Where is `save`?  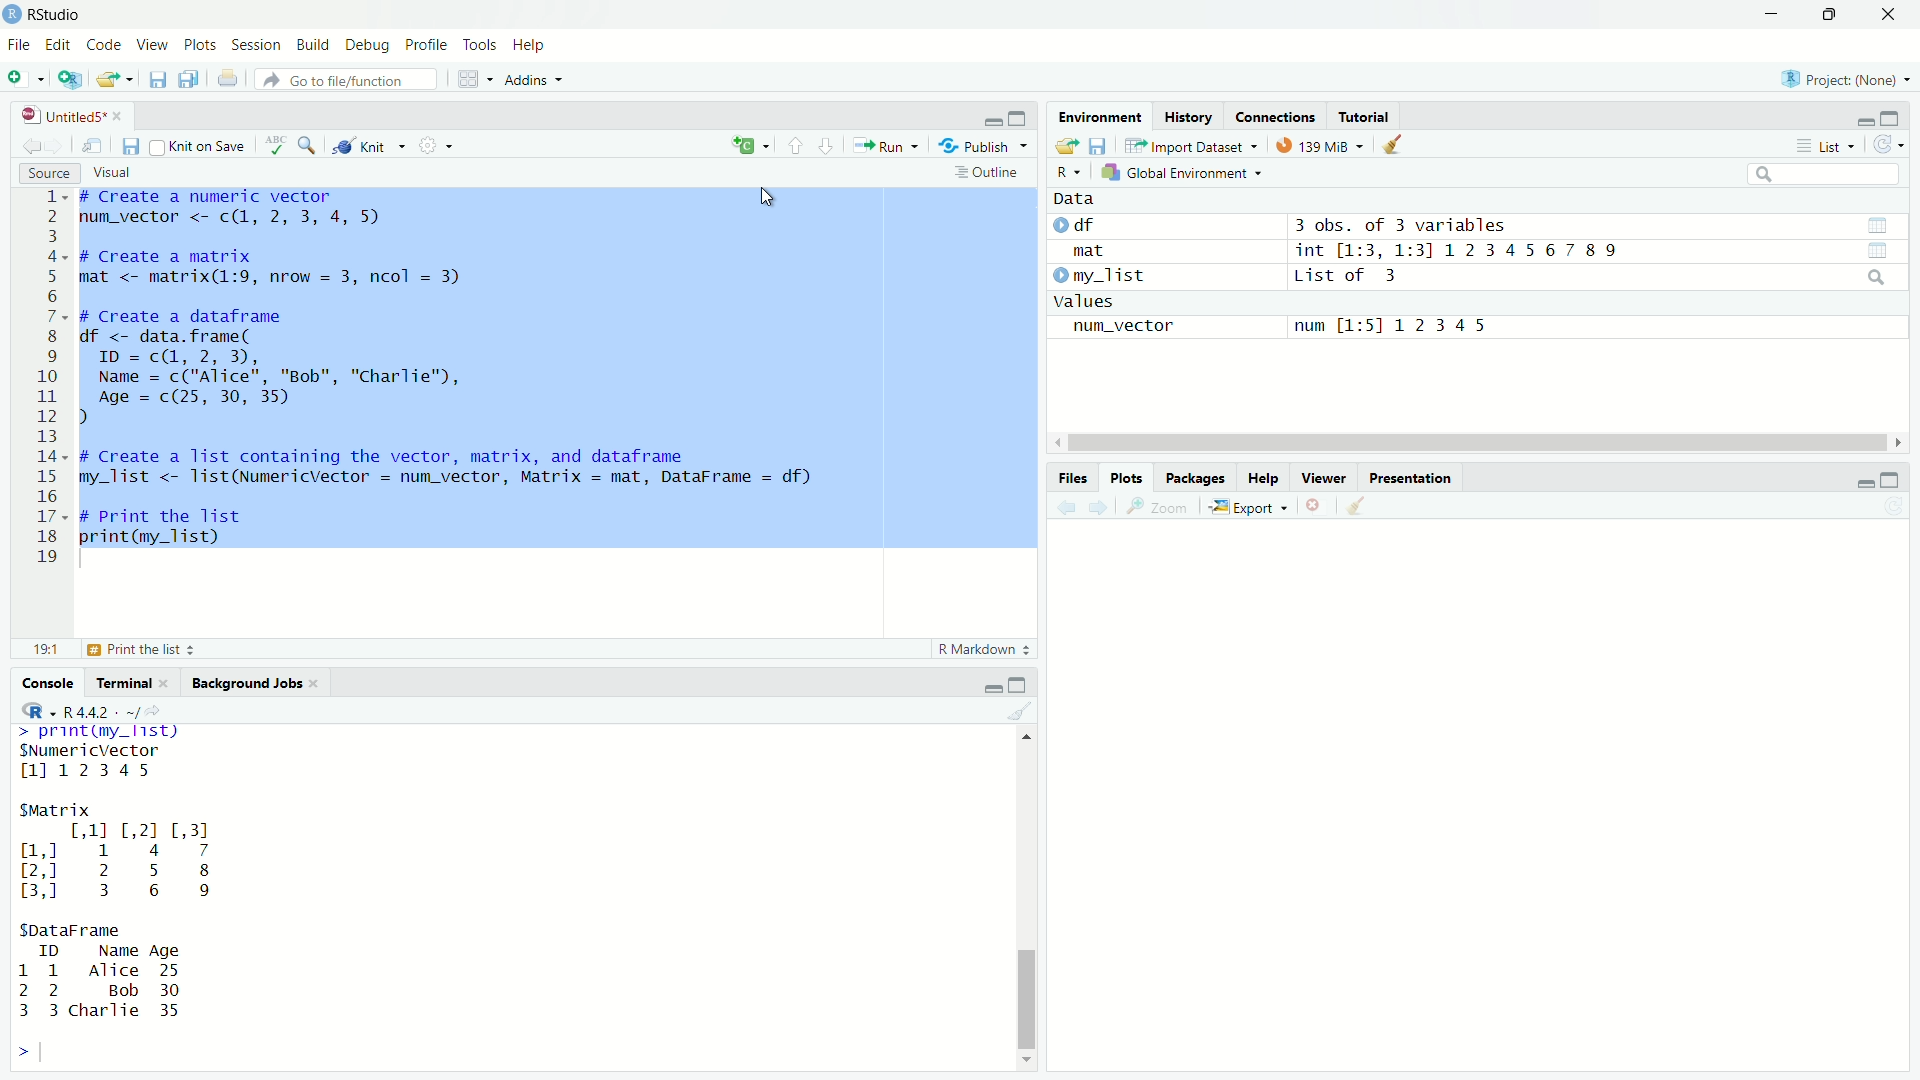
save is located at coordinates (155, 83).